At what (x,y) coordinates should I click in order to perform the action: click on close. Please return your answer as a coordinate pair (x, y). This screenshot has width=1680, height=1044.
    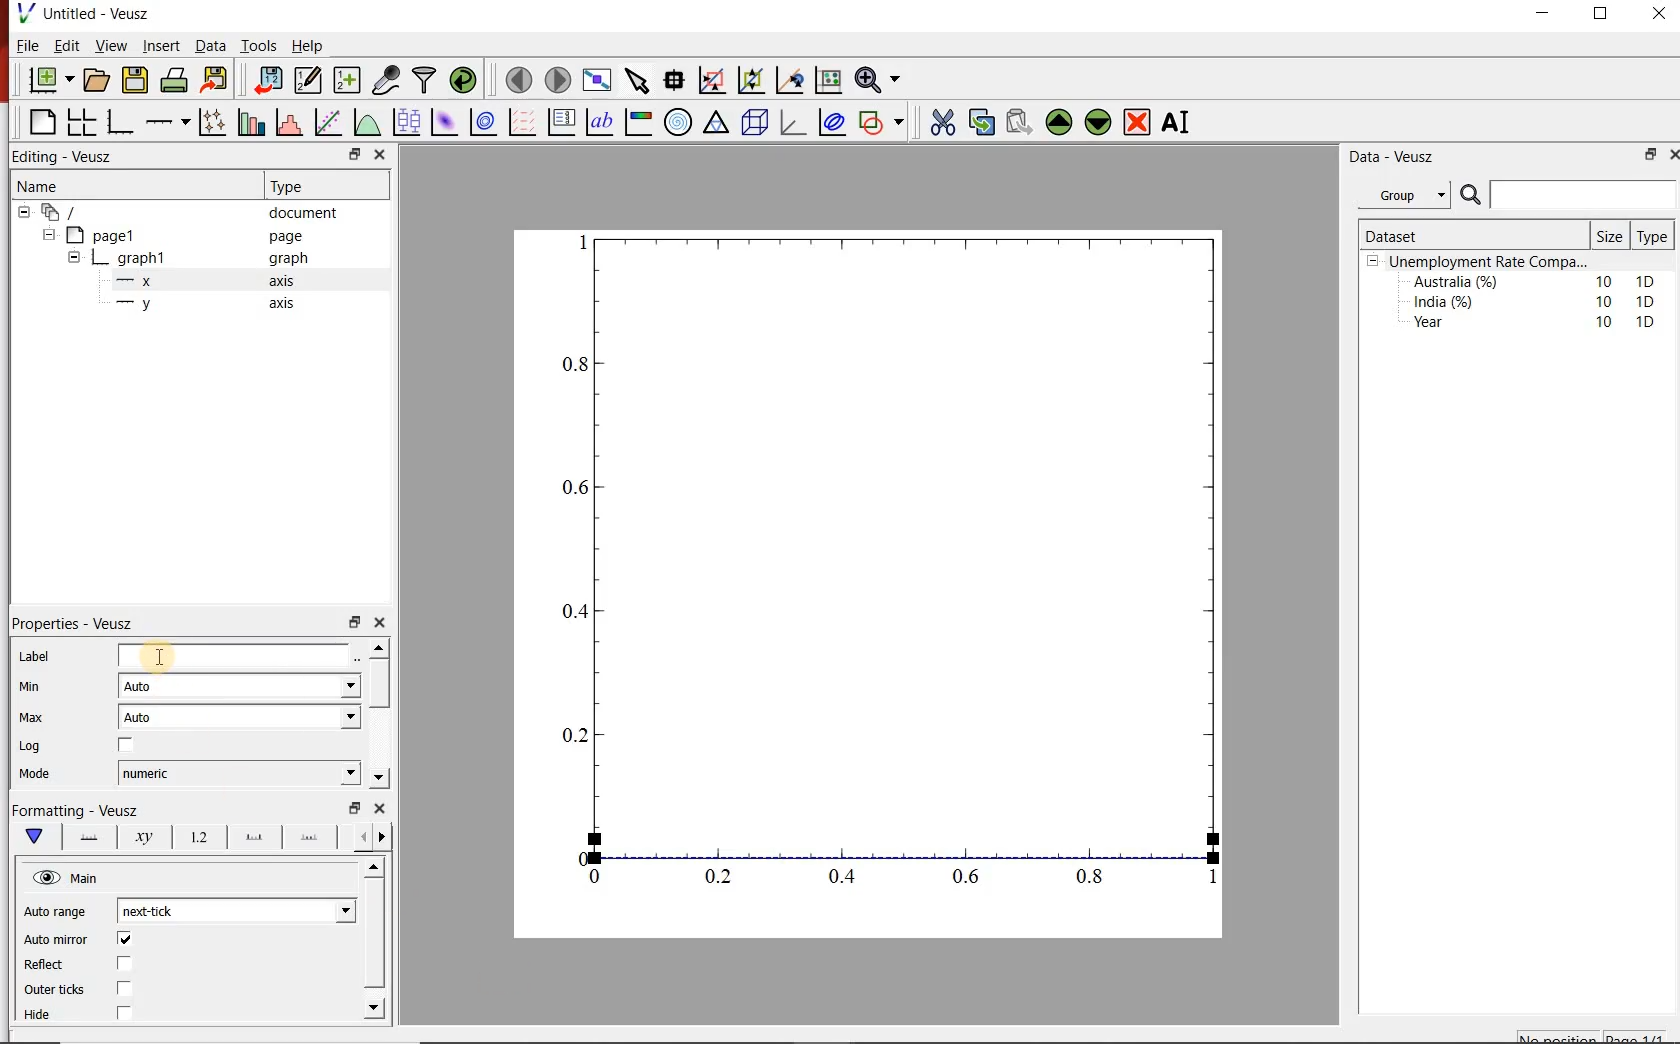
    Looking at the image, I should click on (1657, 18).